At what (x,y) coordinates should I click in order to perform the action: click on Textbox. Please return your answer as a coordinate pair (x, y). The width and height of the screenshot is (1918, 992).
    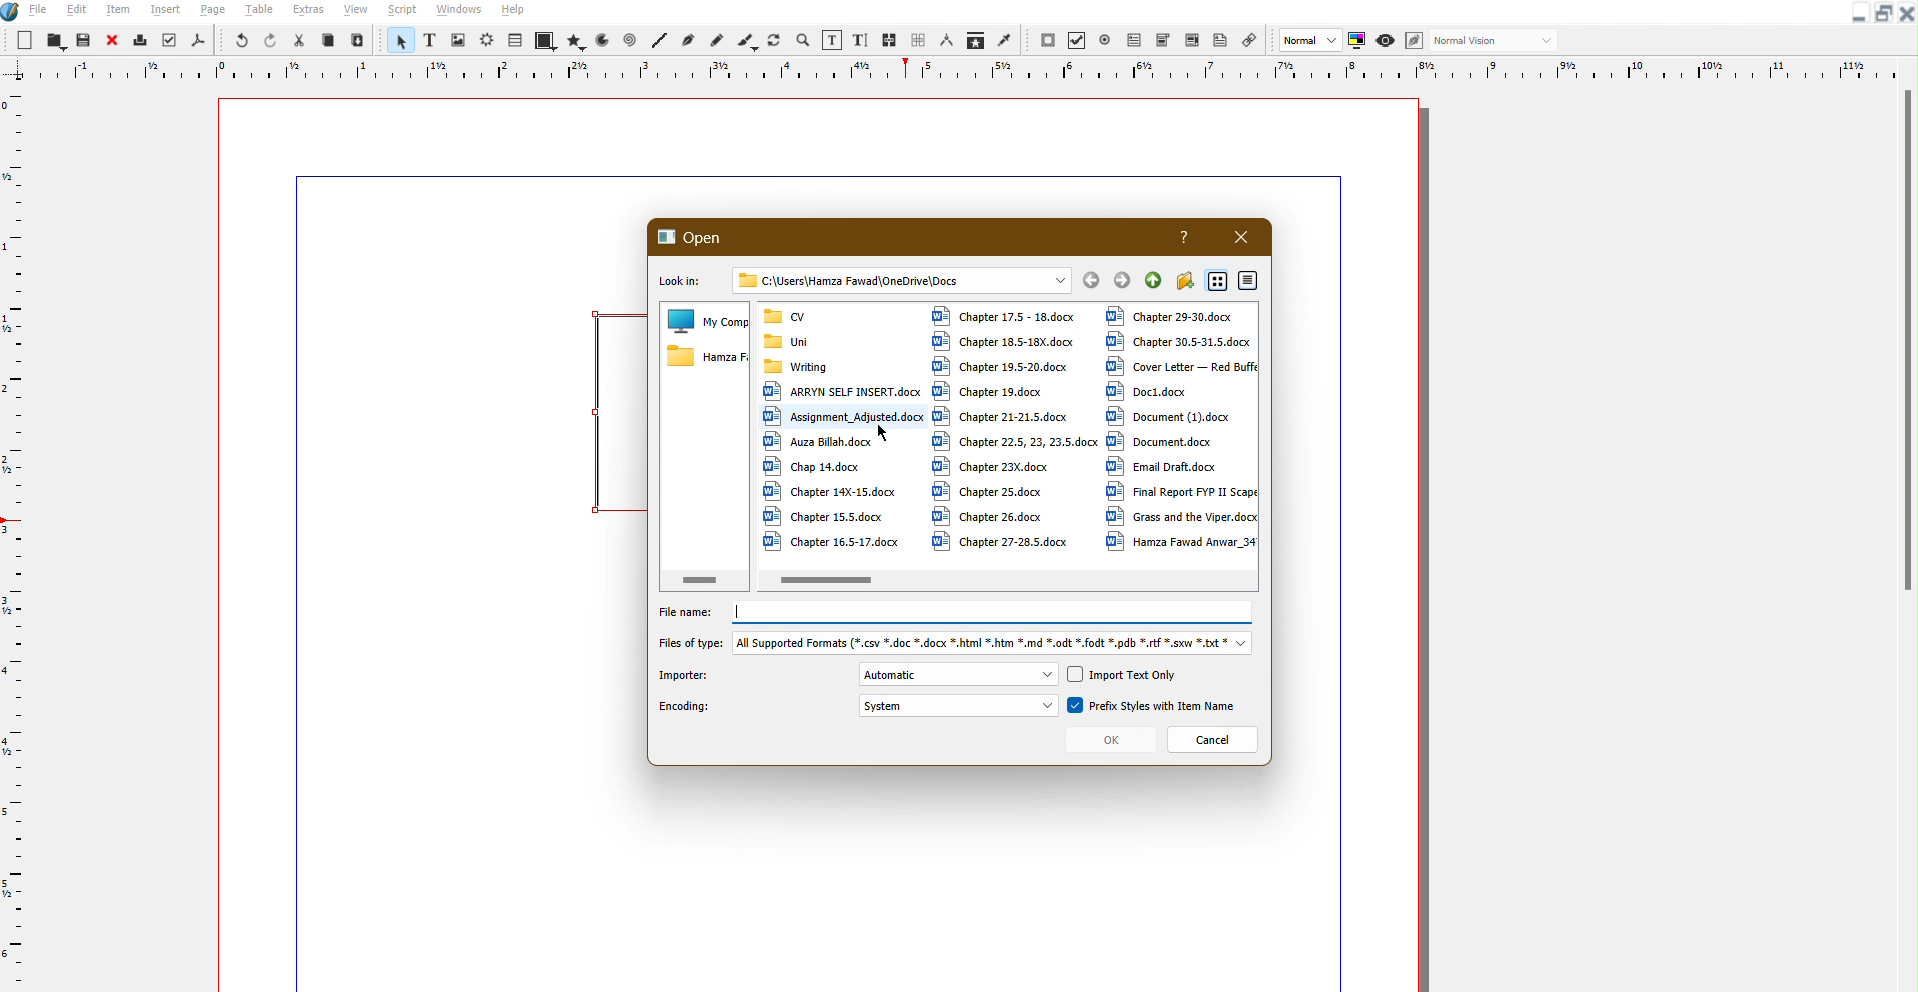
    Looking at the image, I should click on (830, 39).